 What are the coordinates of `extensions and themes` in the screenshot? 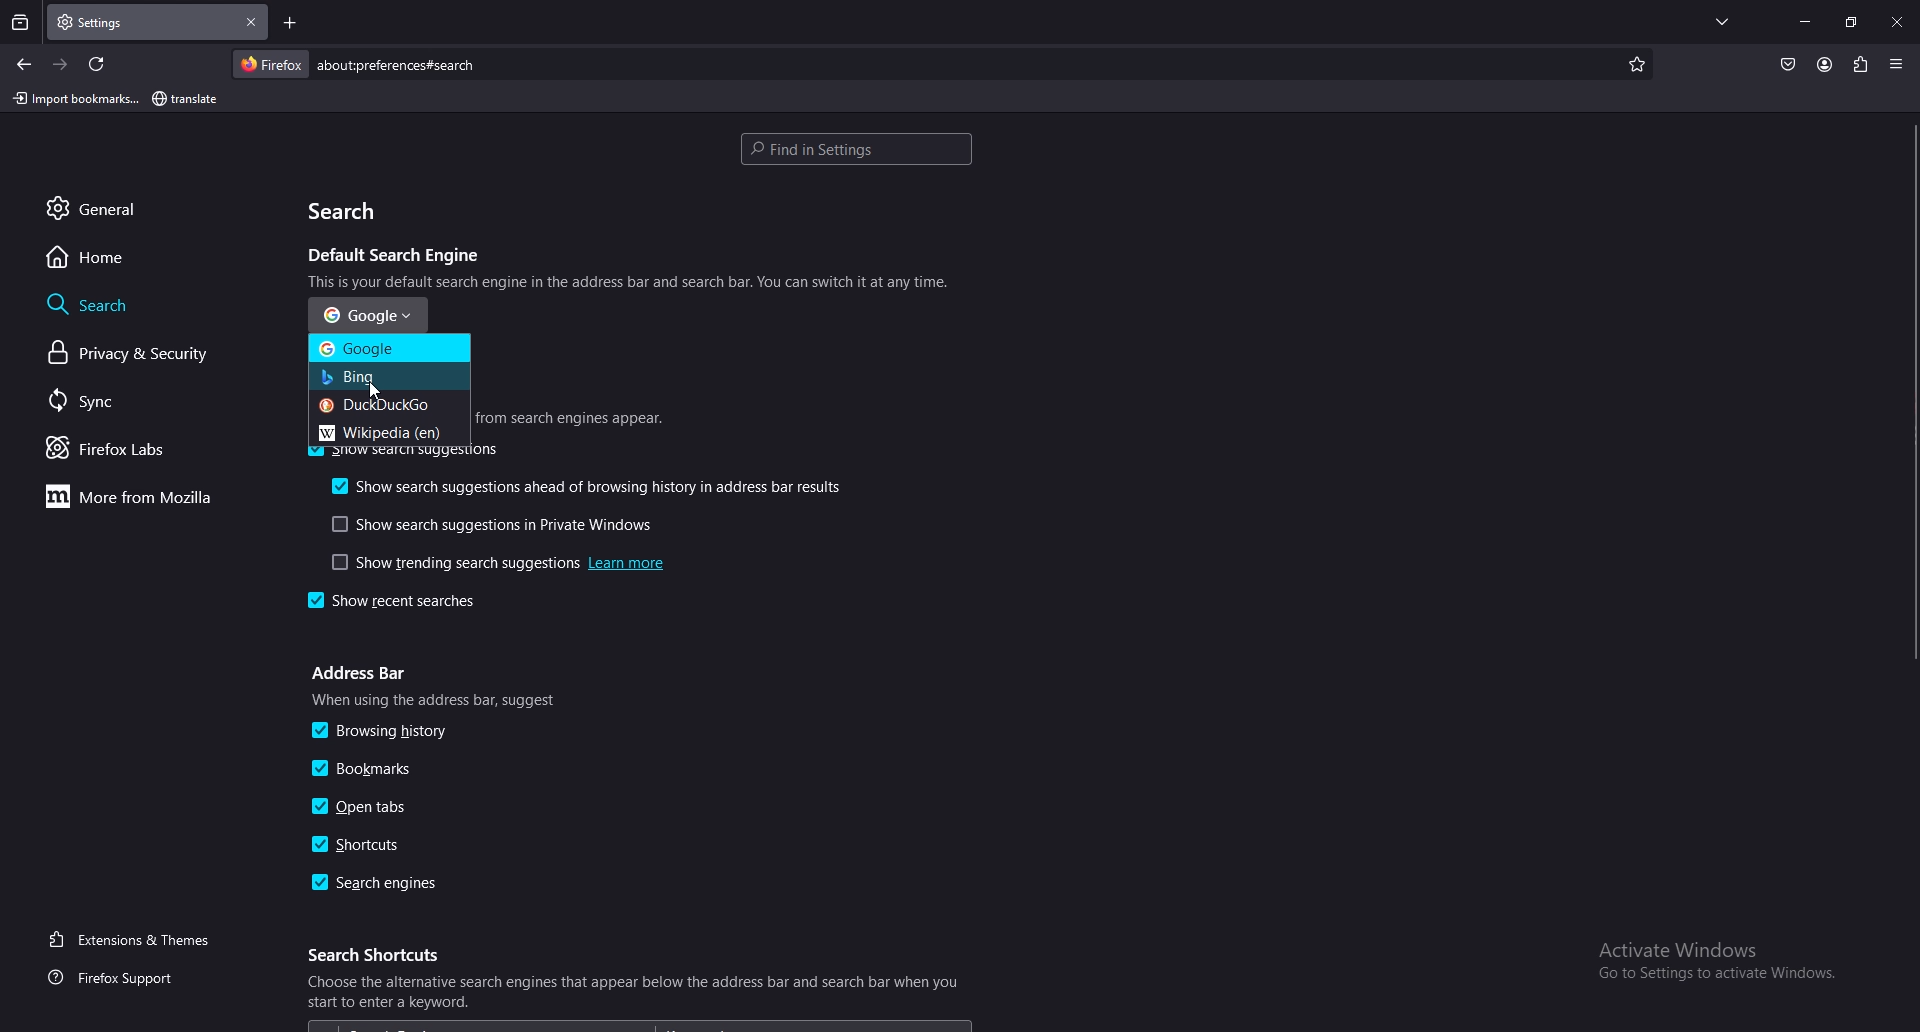 It's located at (136, 940).